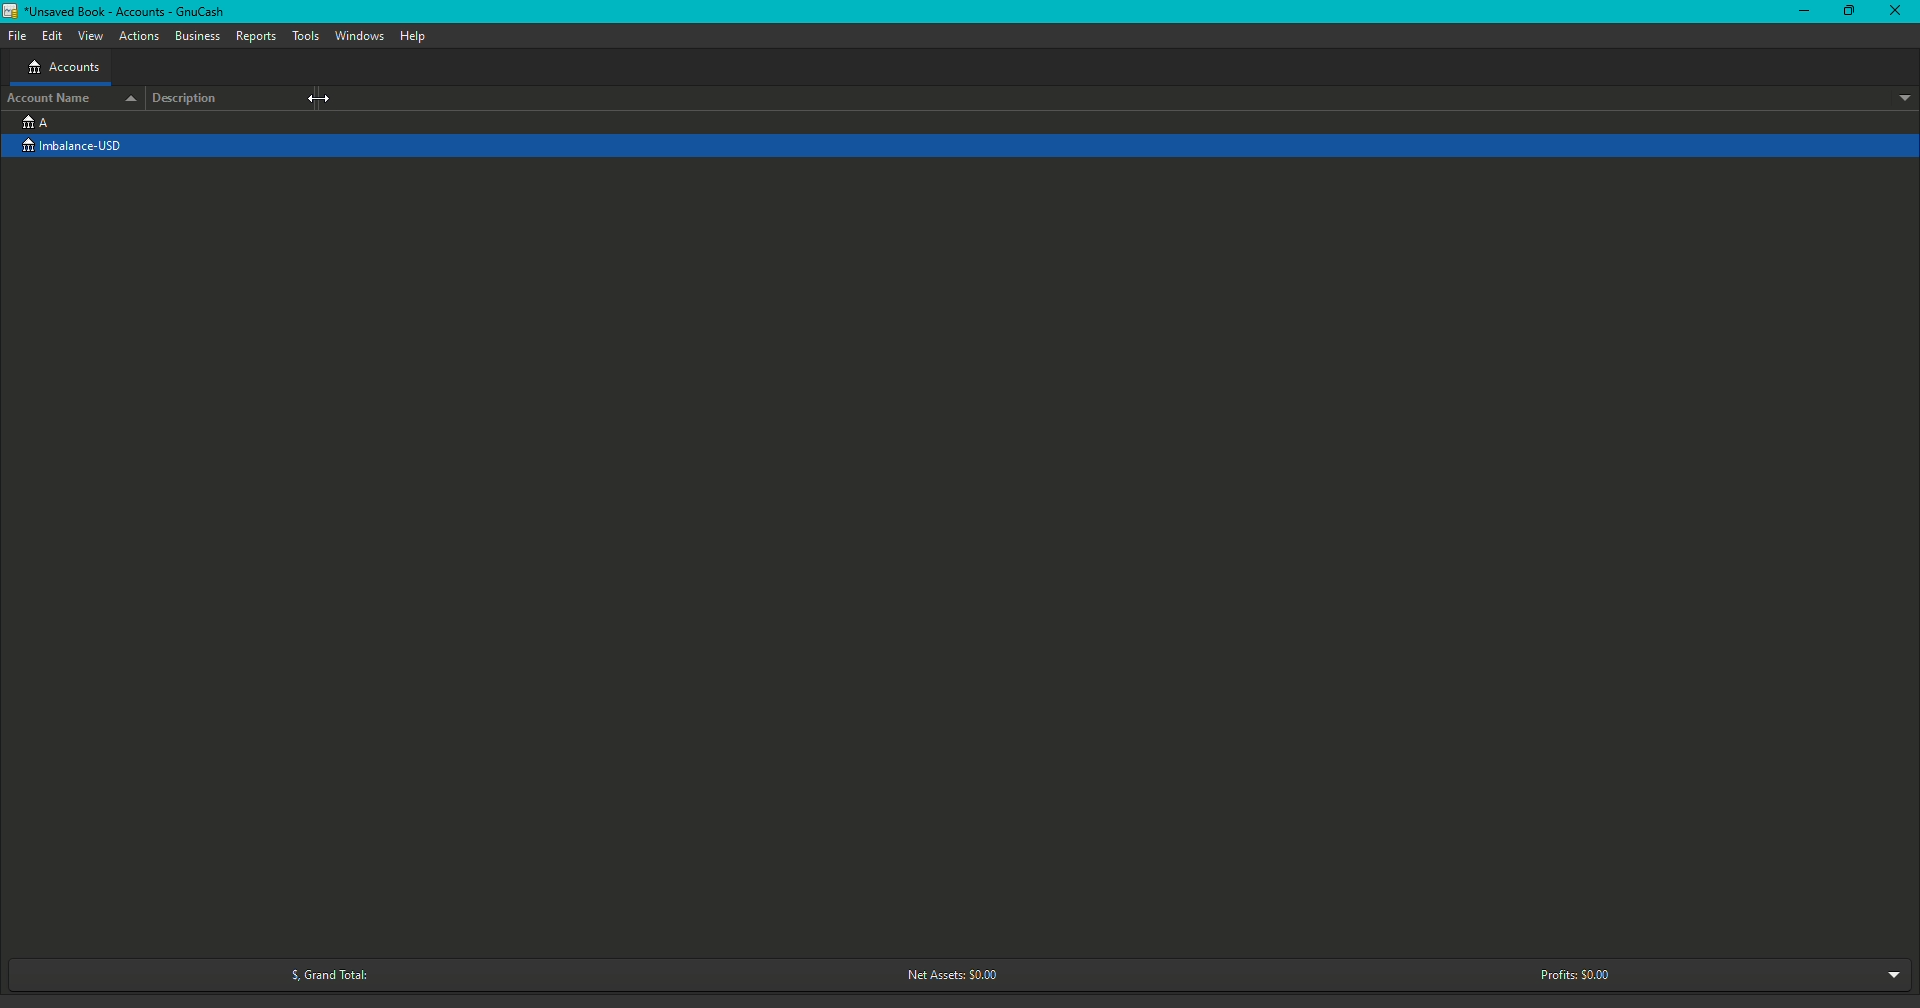 The image size is (1920, 1008). Describe the element at coordinates (92, 37) in the screenshot. I see `View` at that location.